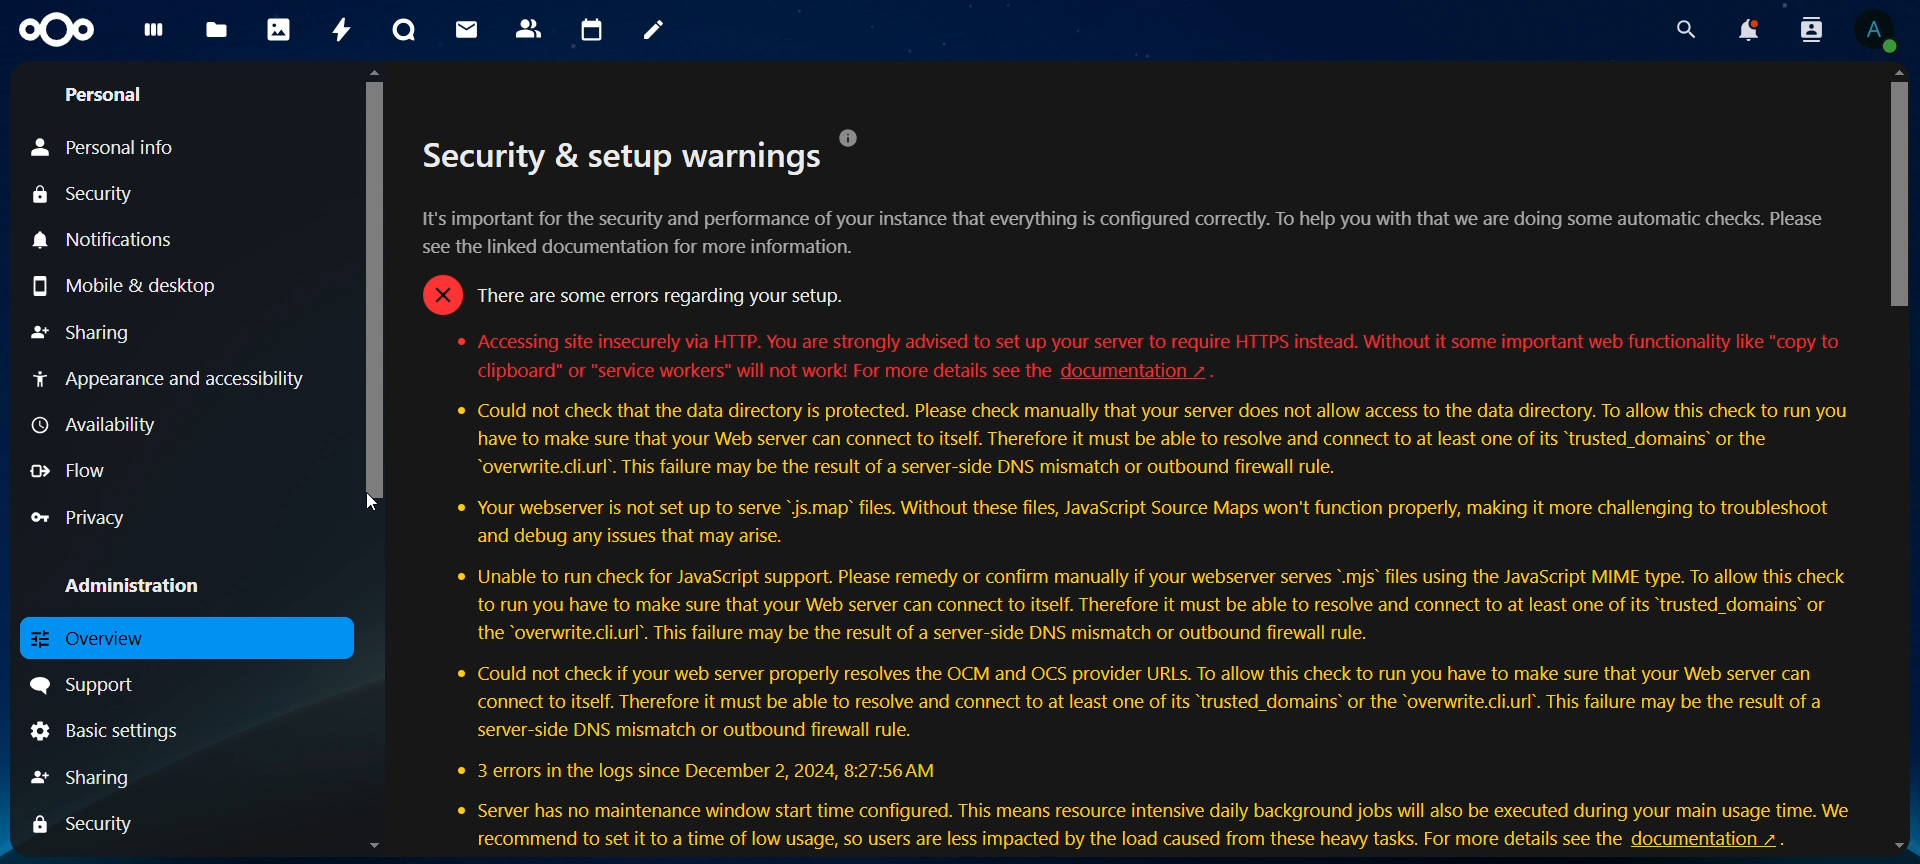 This screenshot has height=864, width=1920. What do you see at coordinates (81, 335) in the screenshot?
I see `sharing` at bounding box center [81, 335].